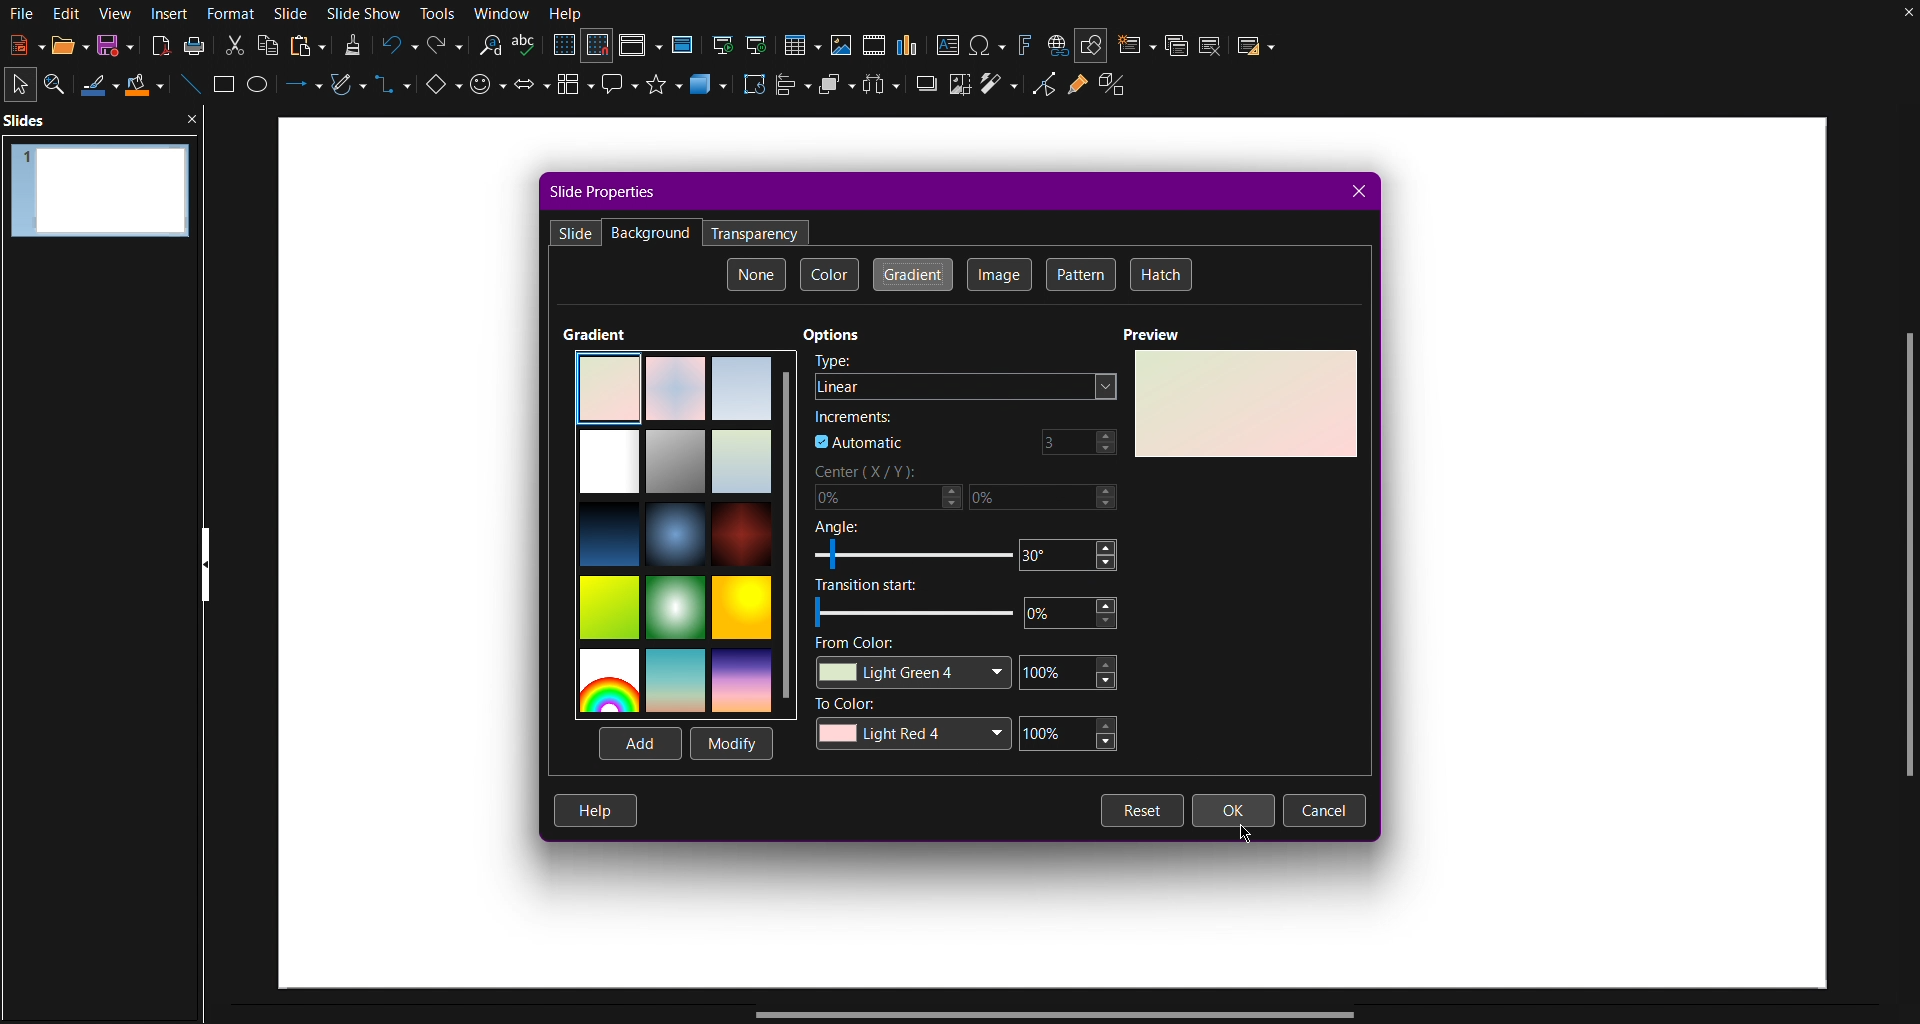 The width and height of the screenshot is (1920, 1024). I want to click on Copy, so click(269, 44).